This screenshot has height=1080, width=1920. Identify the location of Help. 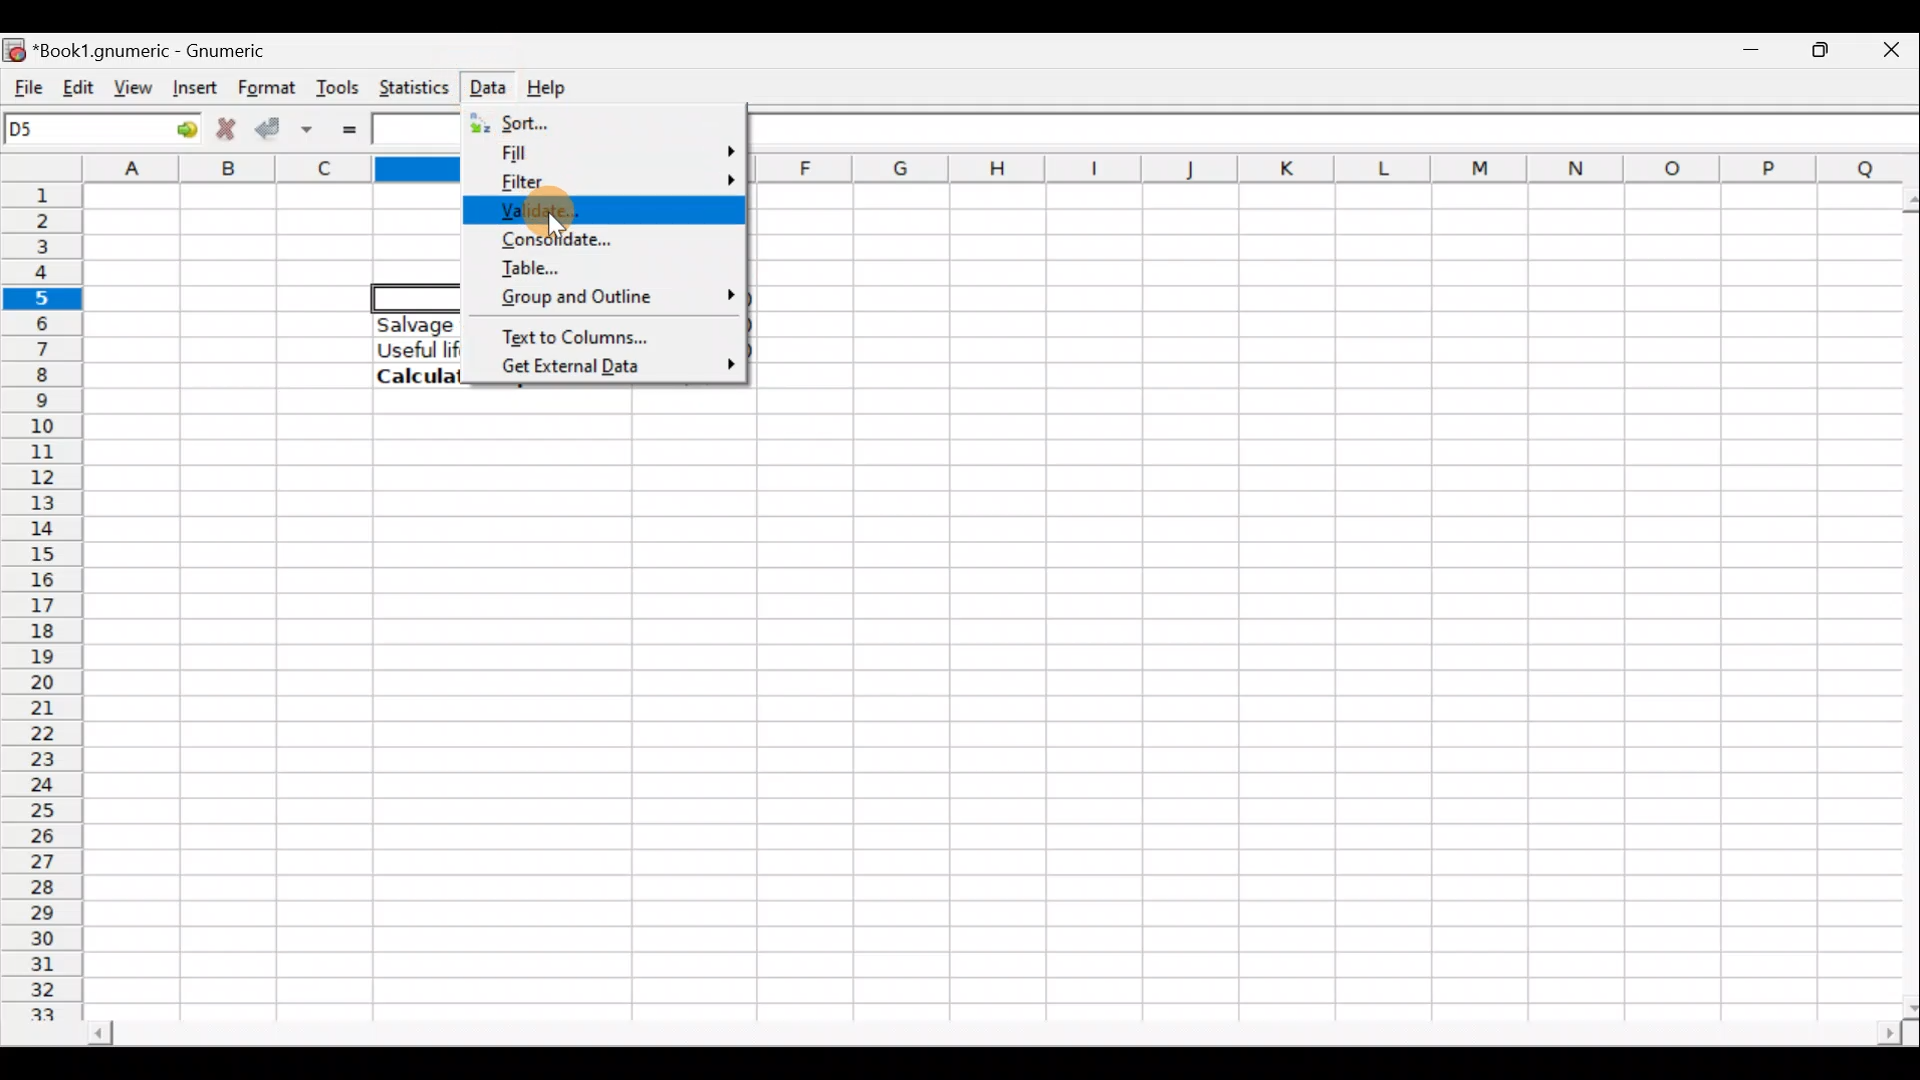
(550, 87).